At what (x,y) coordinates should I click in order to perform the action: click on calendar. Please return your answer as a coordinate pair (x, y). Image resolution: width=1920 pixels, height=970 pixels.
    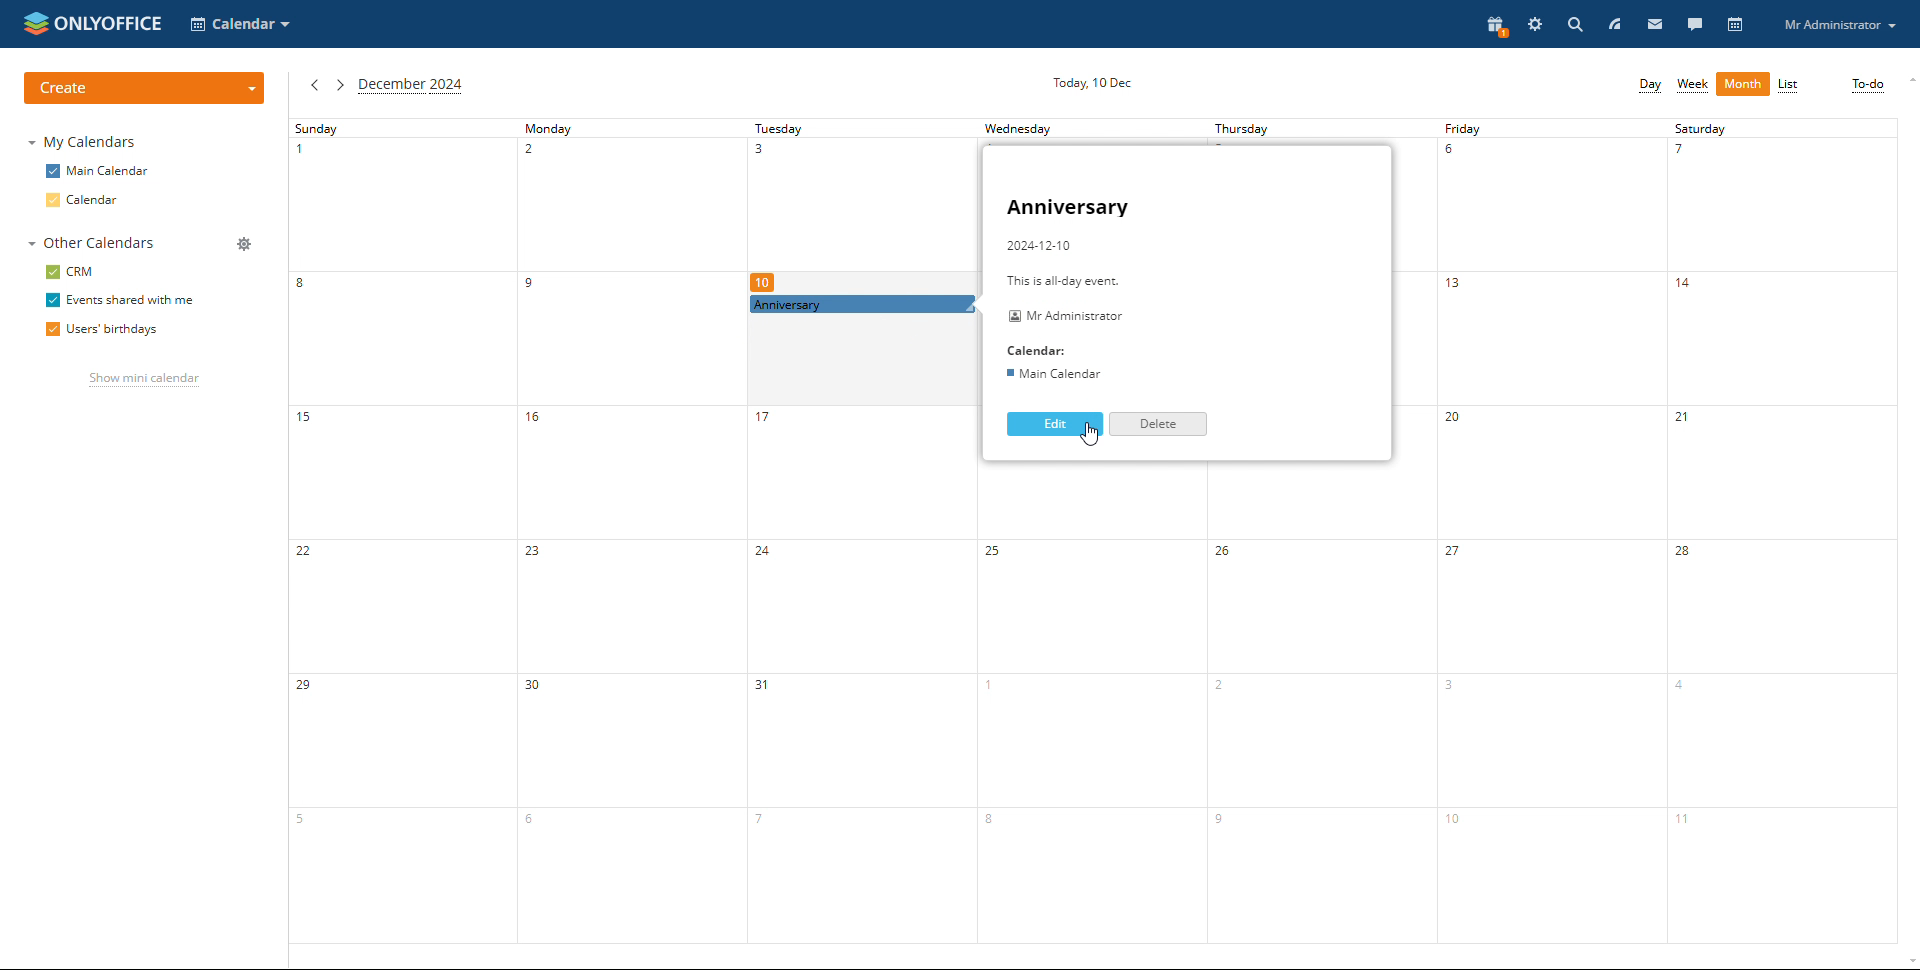
    Looking at the image, I should click on (87, 201).